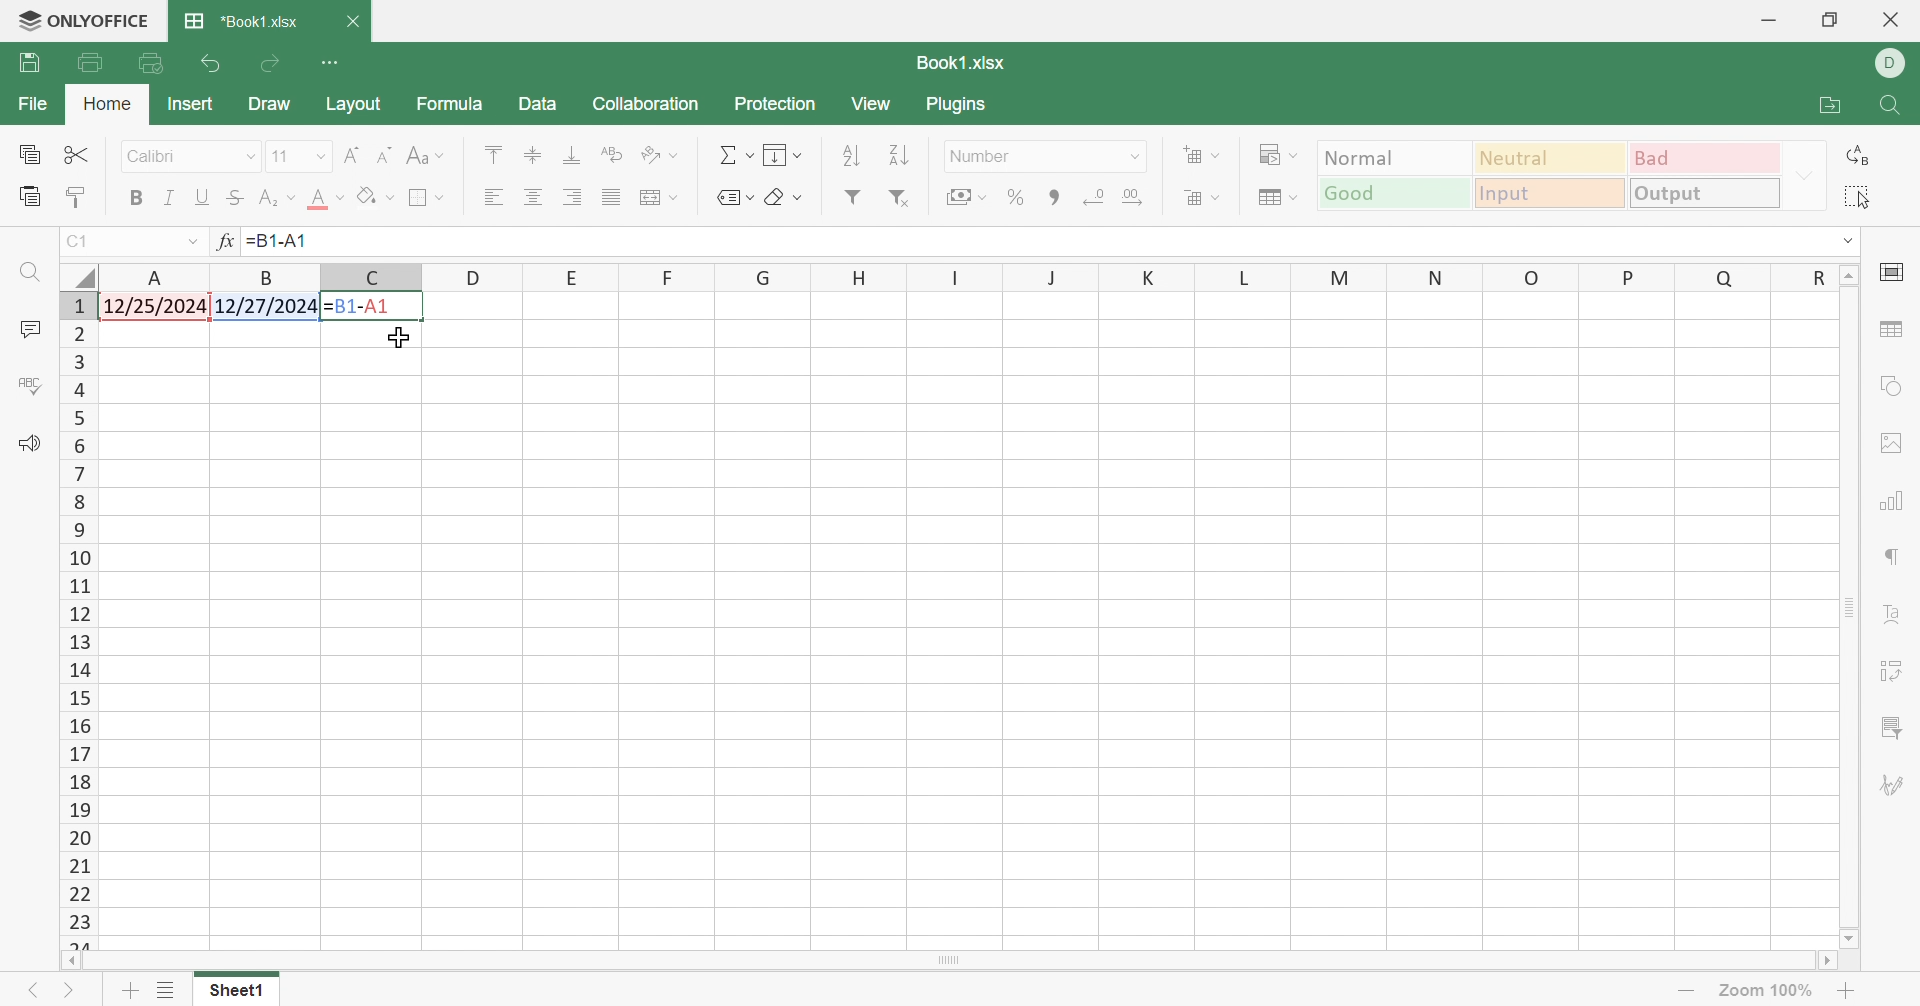  Describe the element at coordinates (980, 961) in the screenshot. I see `scroll bar` at that location.